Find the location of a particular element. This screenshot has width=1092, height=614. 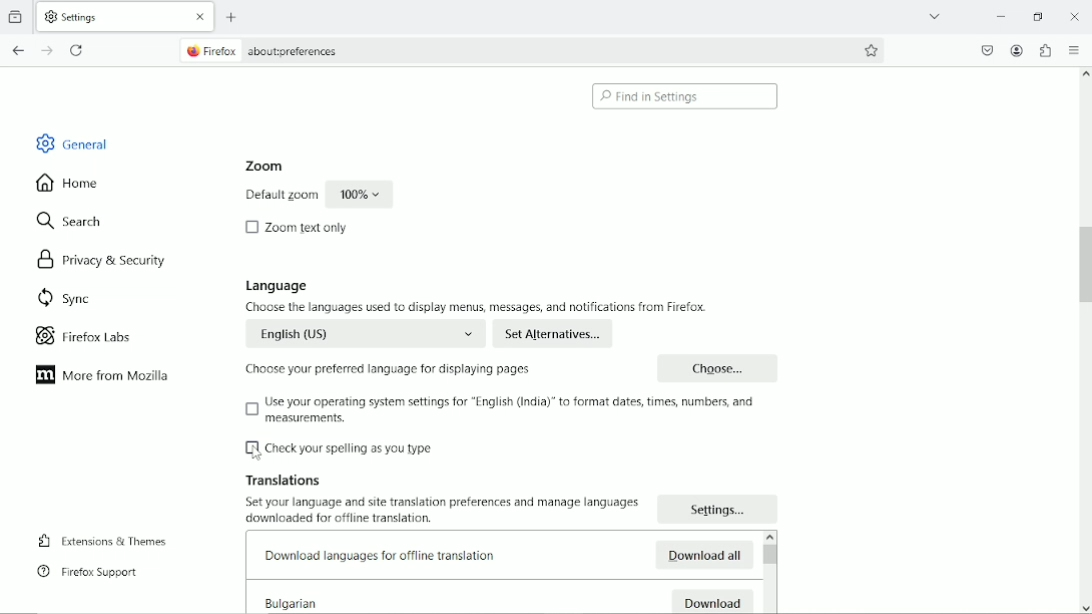

Translations is located at coordinates (283, 479).